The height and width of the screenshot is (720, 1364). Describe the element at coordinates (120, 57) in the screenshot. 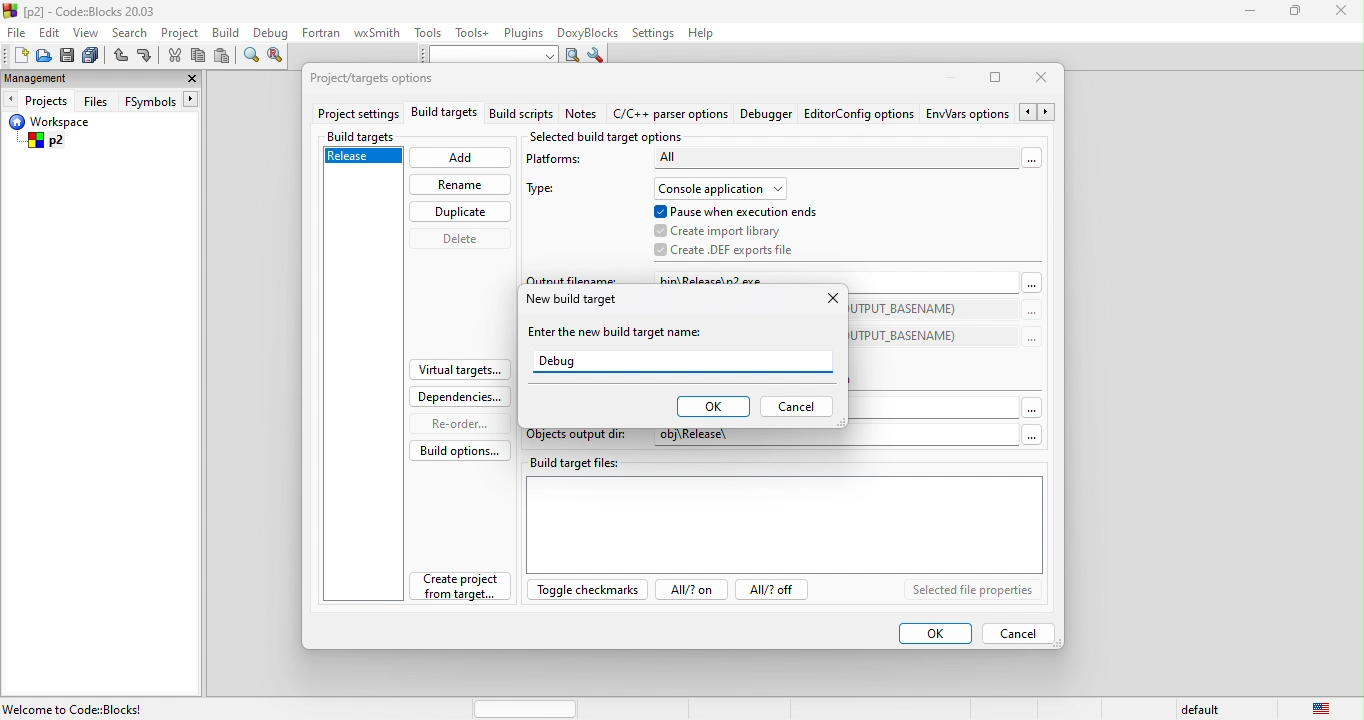

I see `undo` at that location.